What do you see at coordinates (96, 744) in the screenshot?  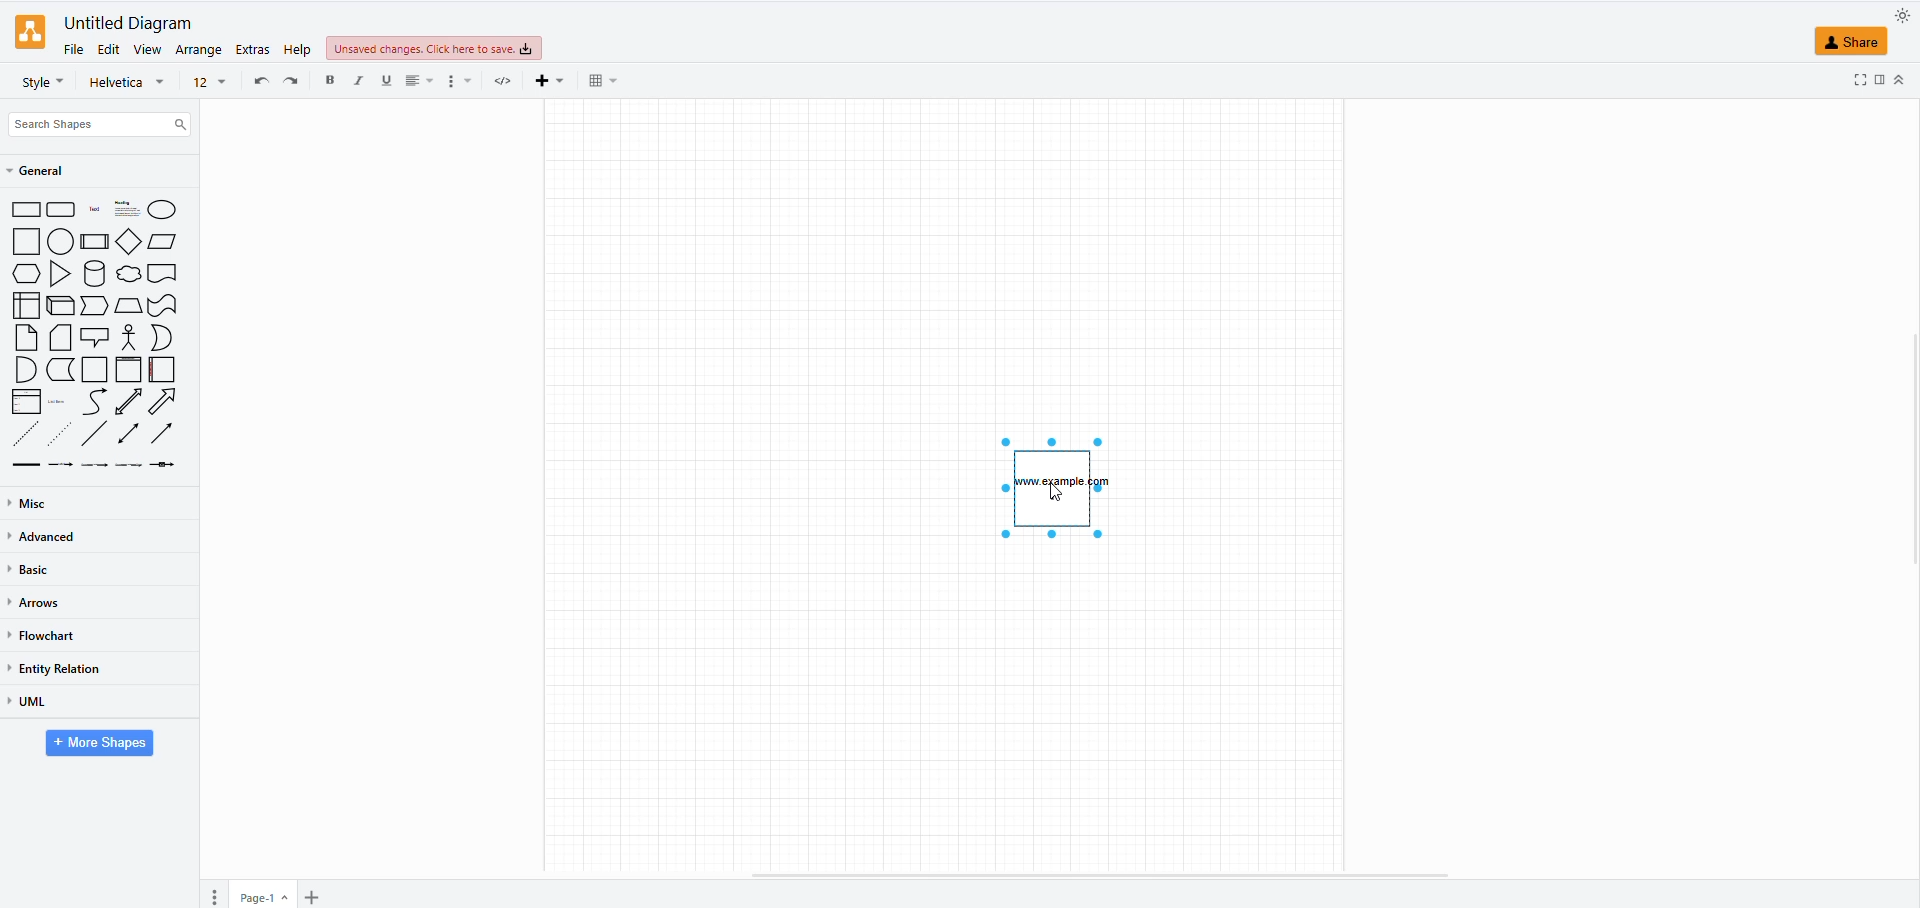 I see `more shapes` at bounding box center [96, 744].